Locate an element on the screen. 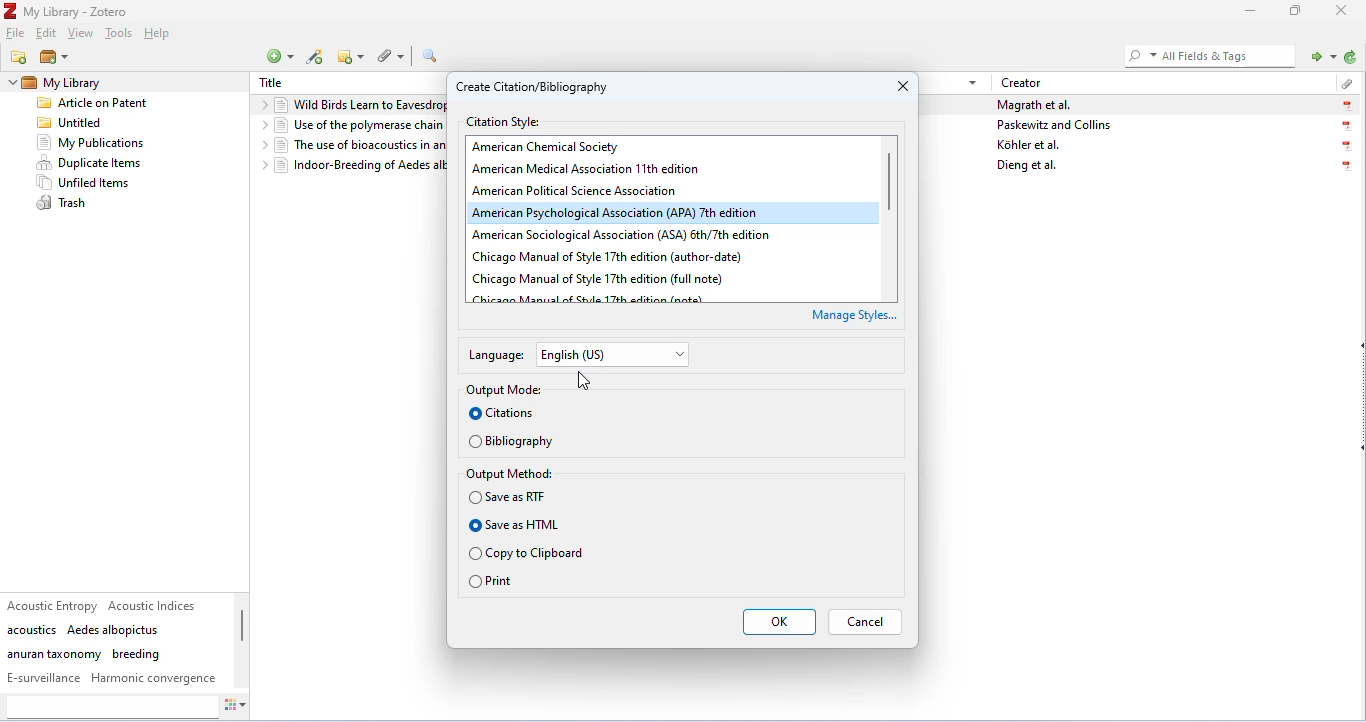 The height and width of the screenshot is (722, 1366). vertical scroll bar is located at coordinates (244, 628).